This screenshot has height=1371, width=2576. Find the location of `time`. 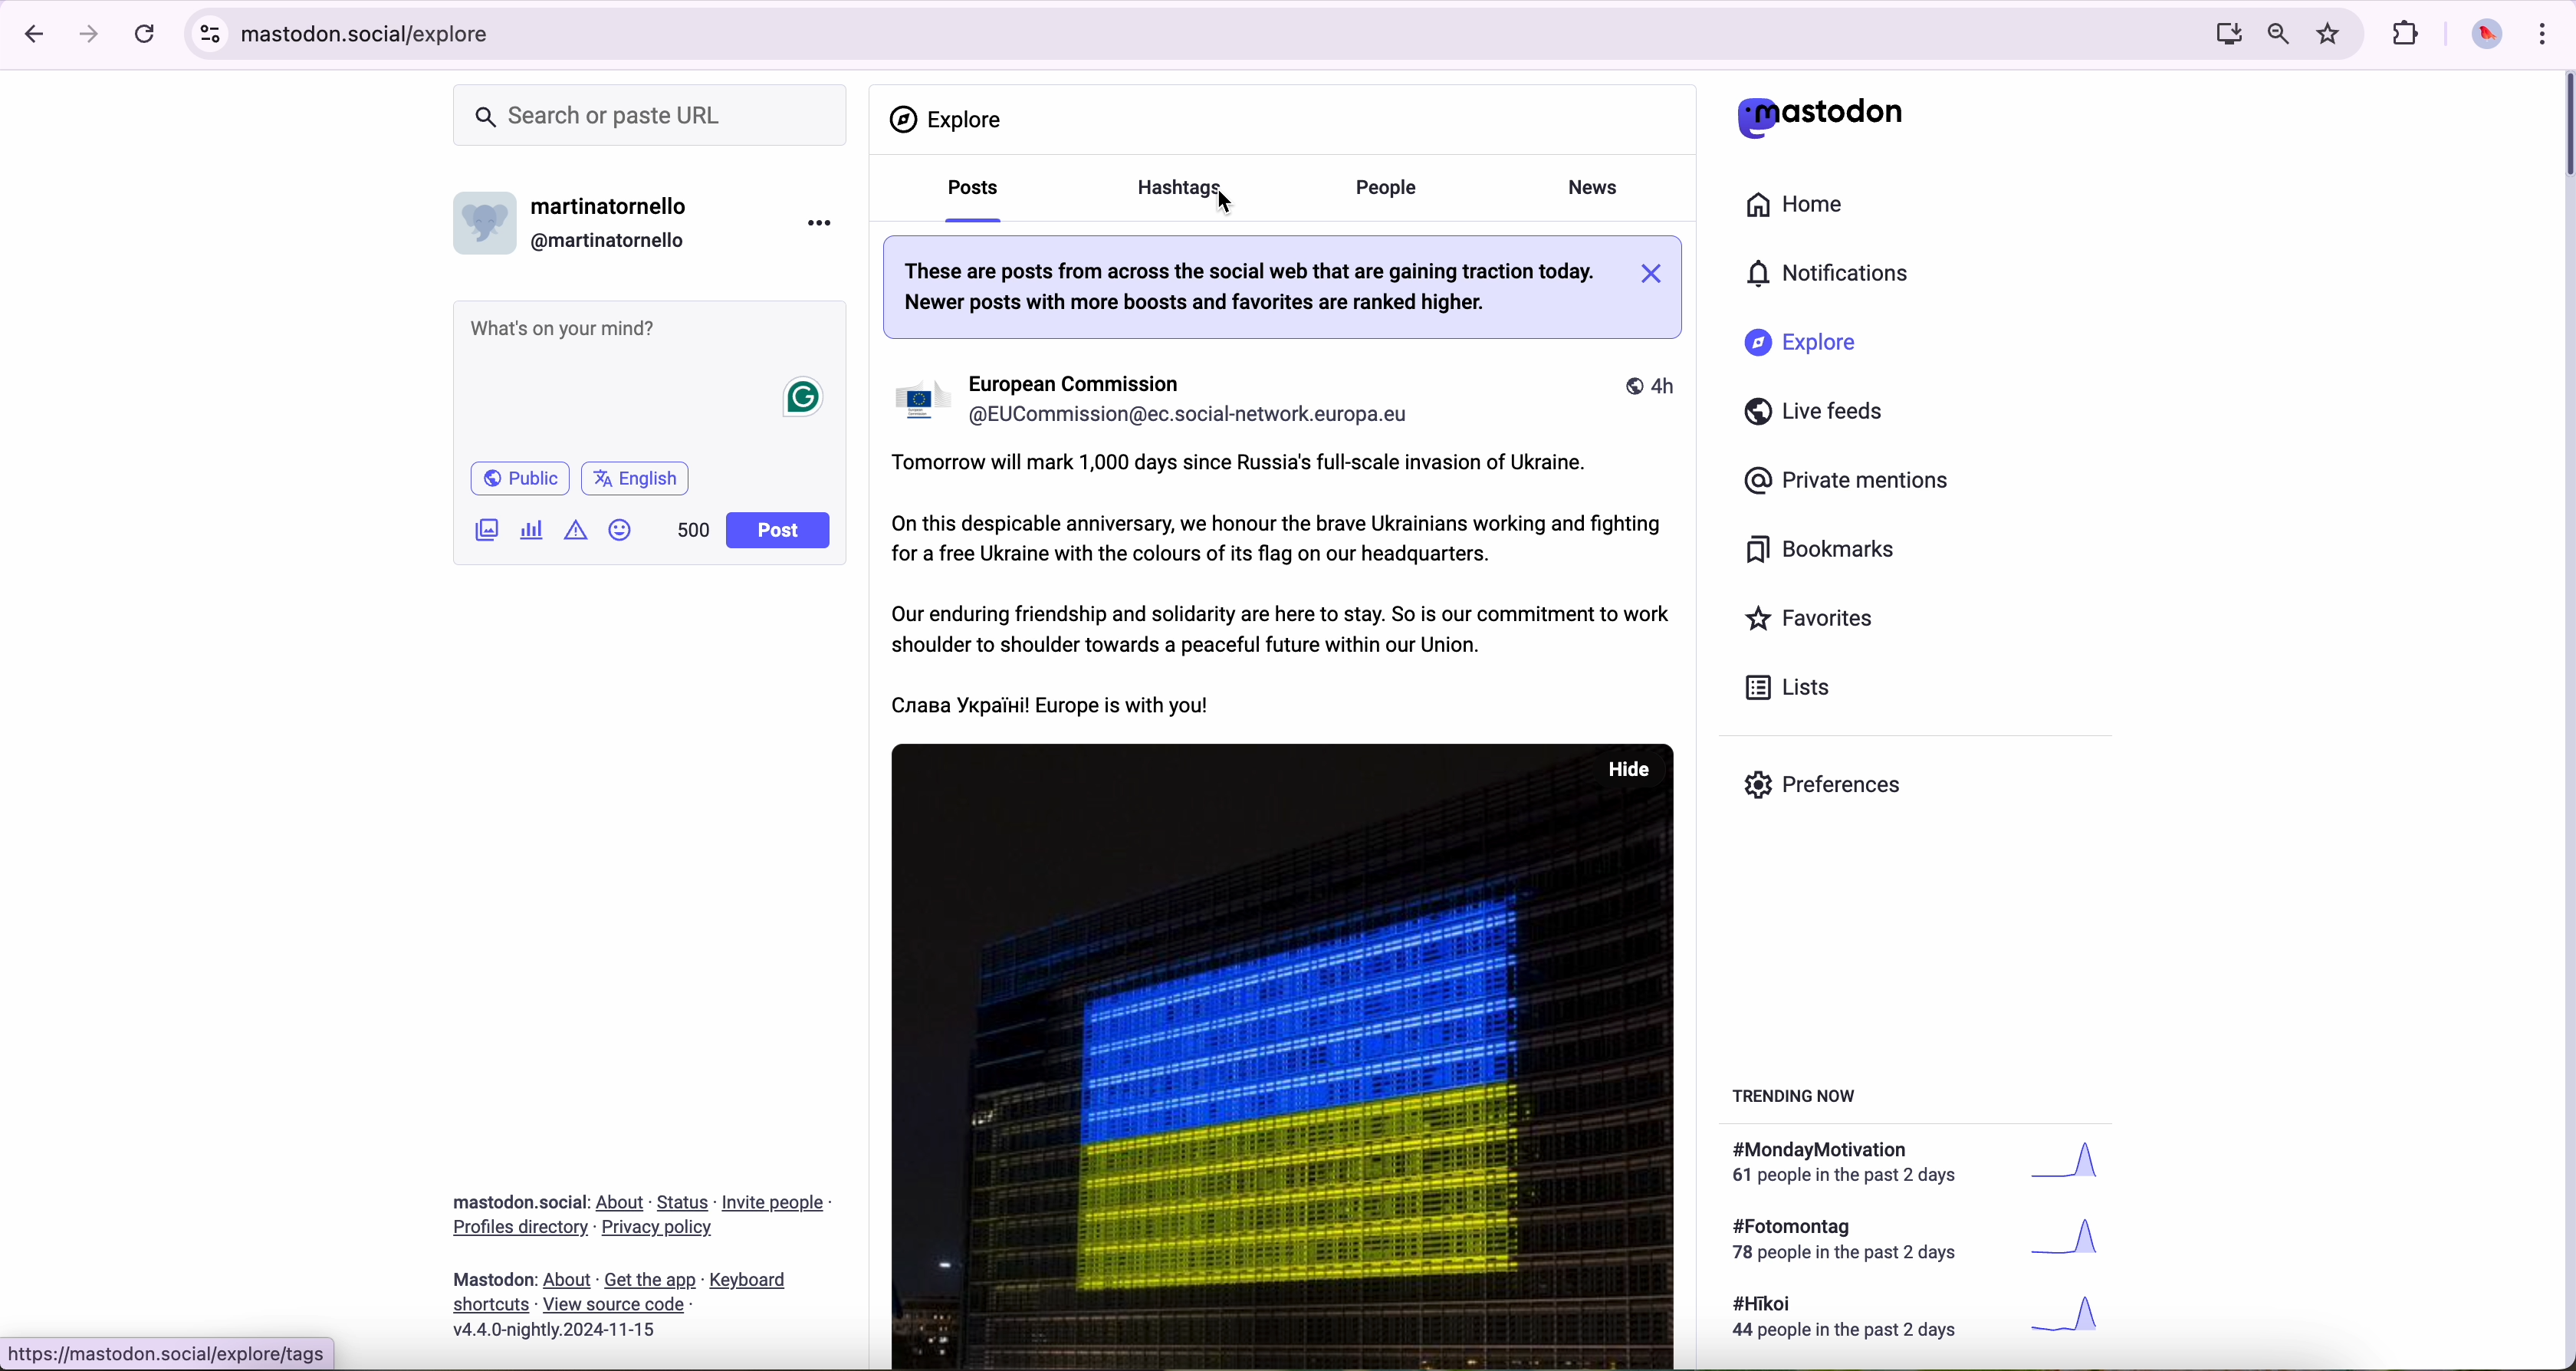

time is located at coordinates (1652, 388).